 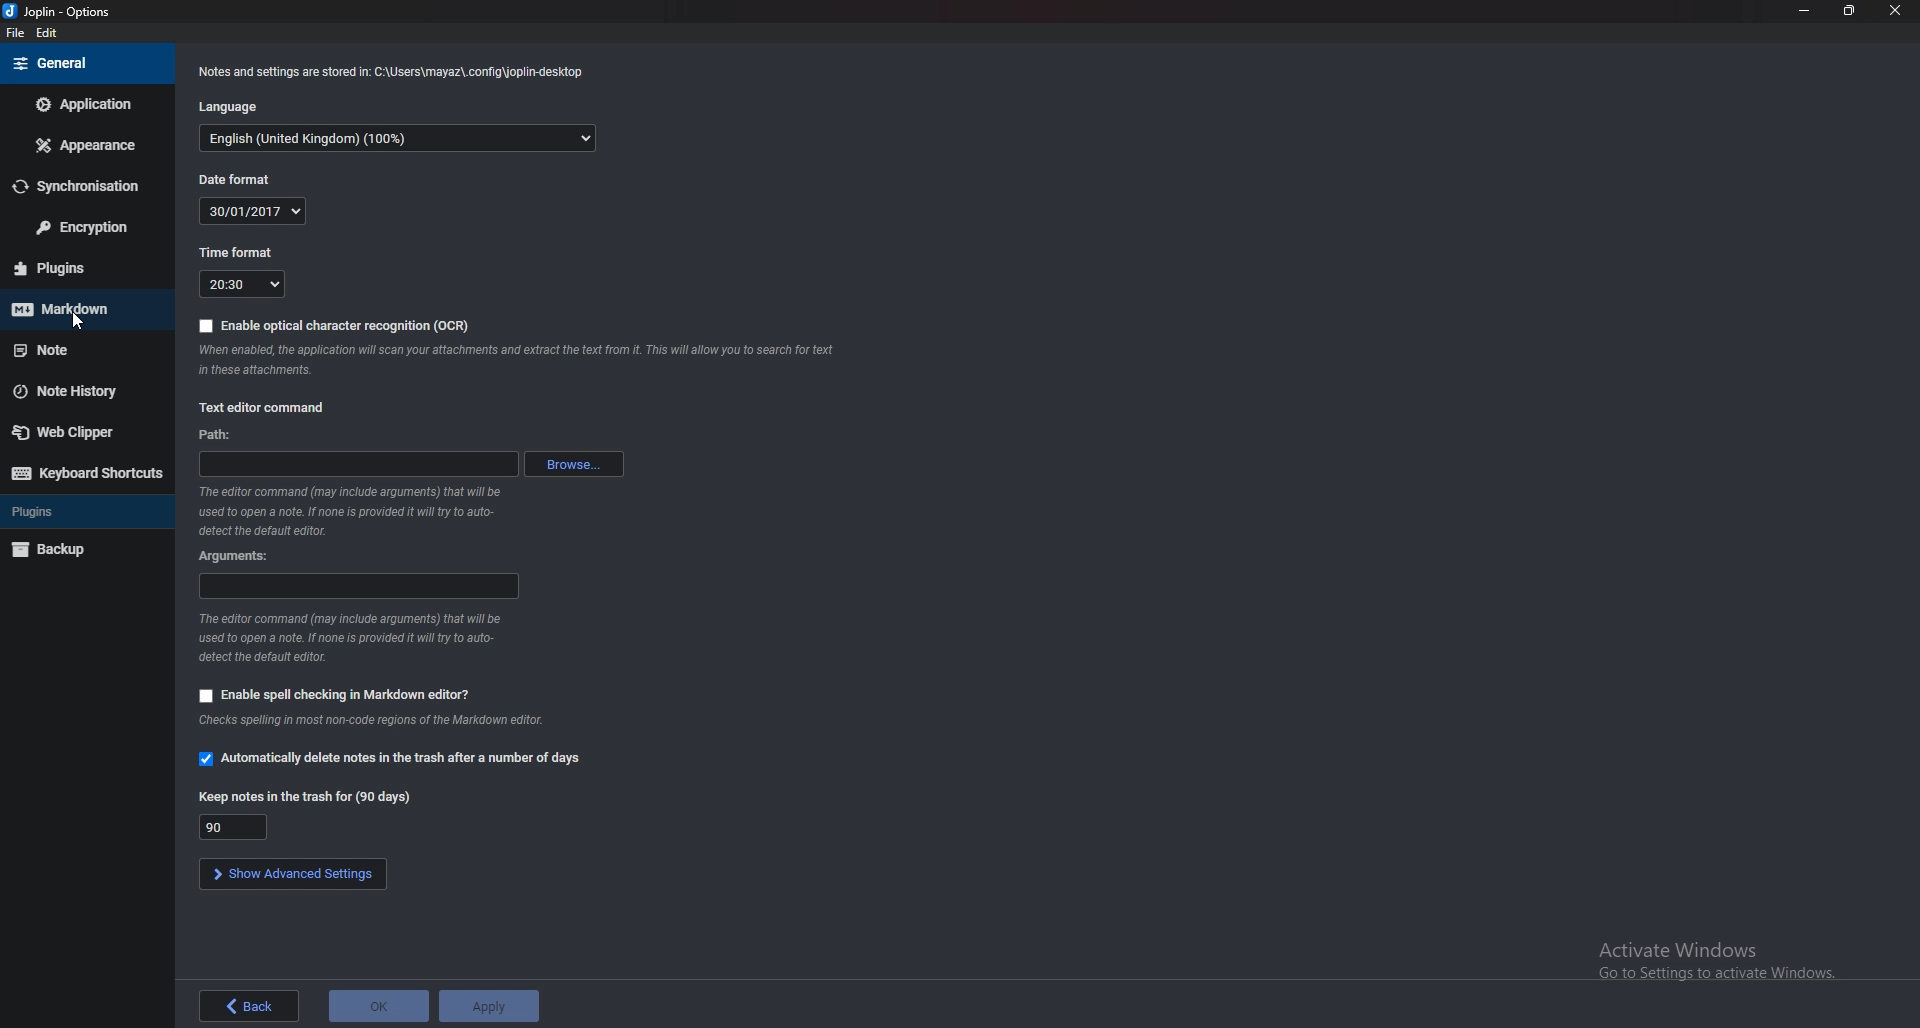 I want to click on cursor, so click(x=71, y=325).